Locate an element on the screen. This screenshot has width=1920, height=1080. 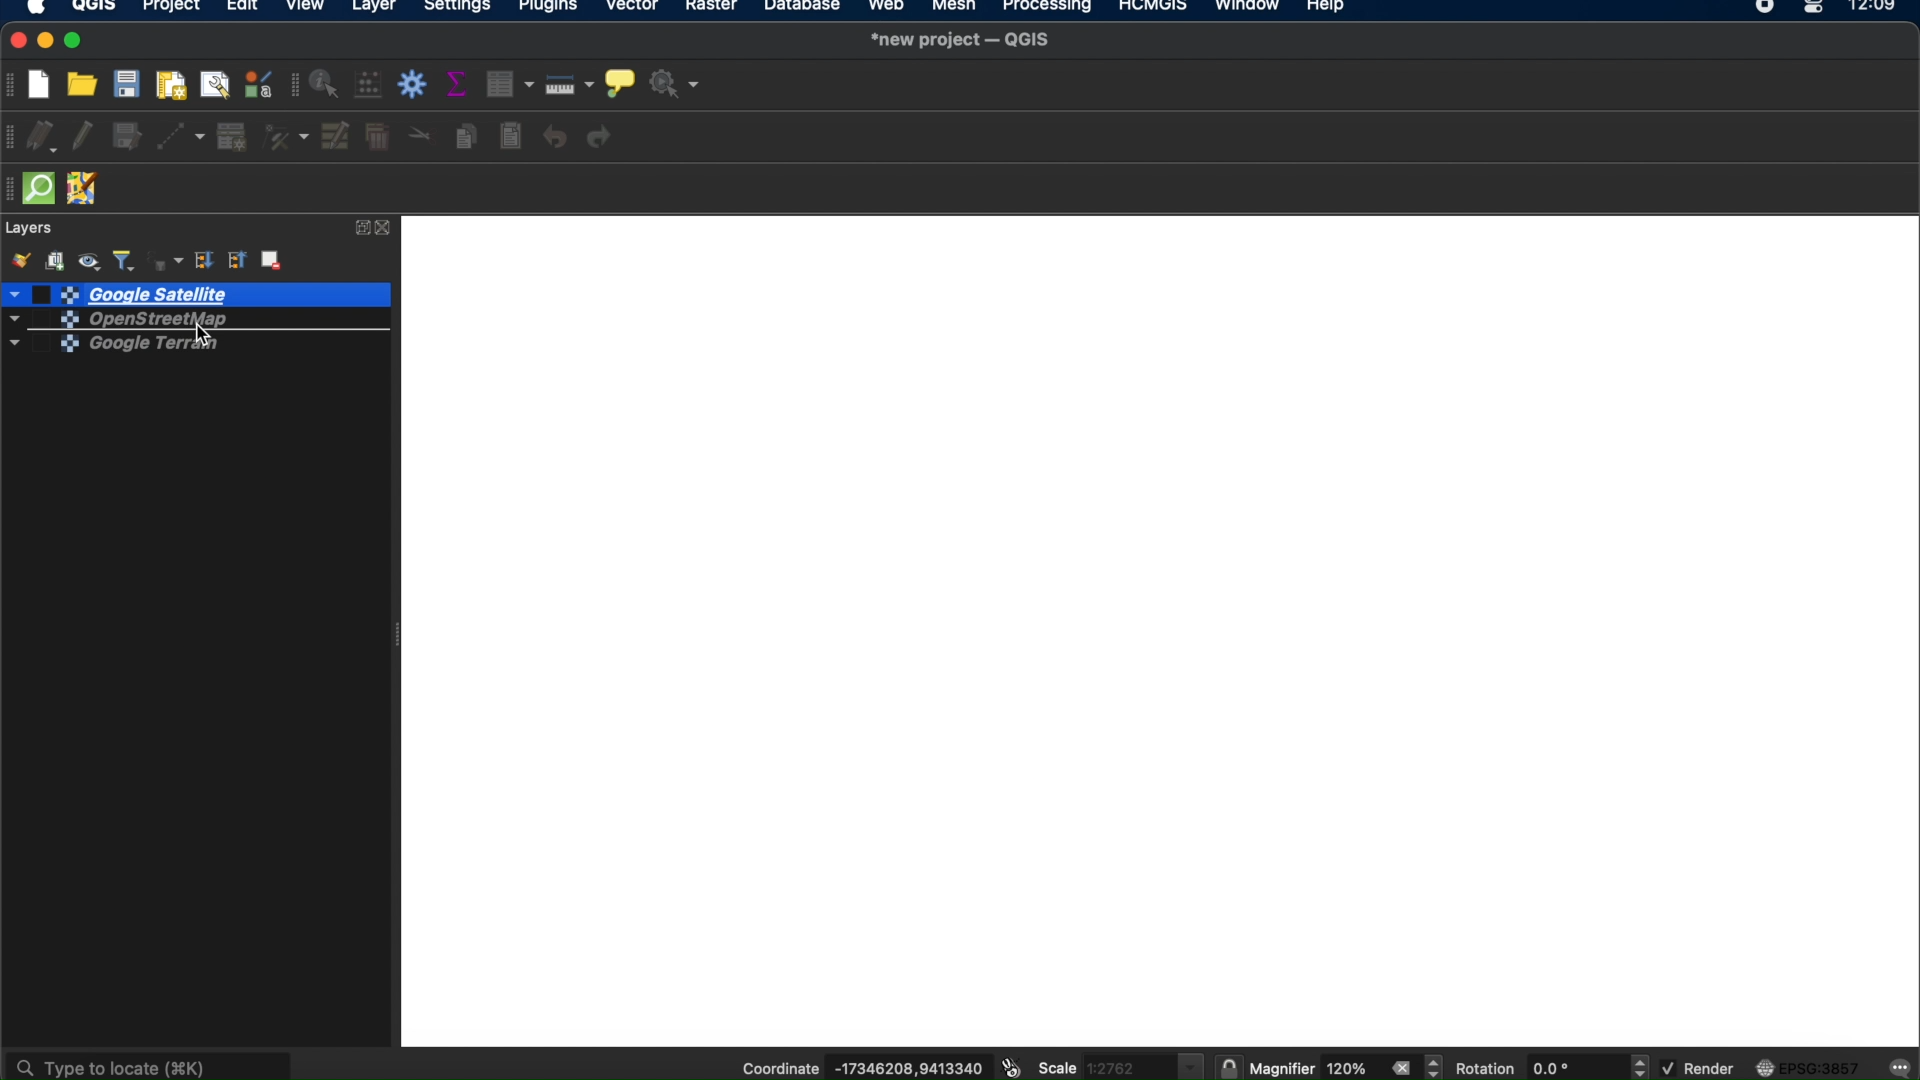
type to locate is located at coordinates (151, 1063).